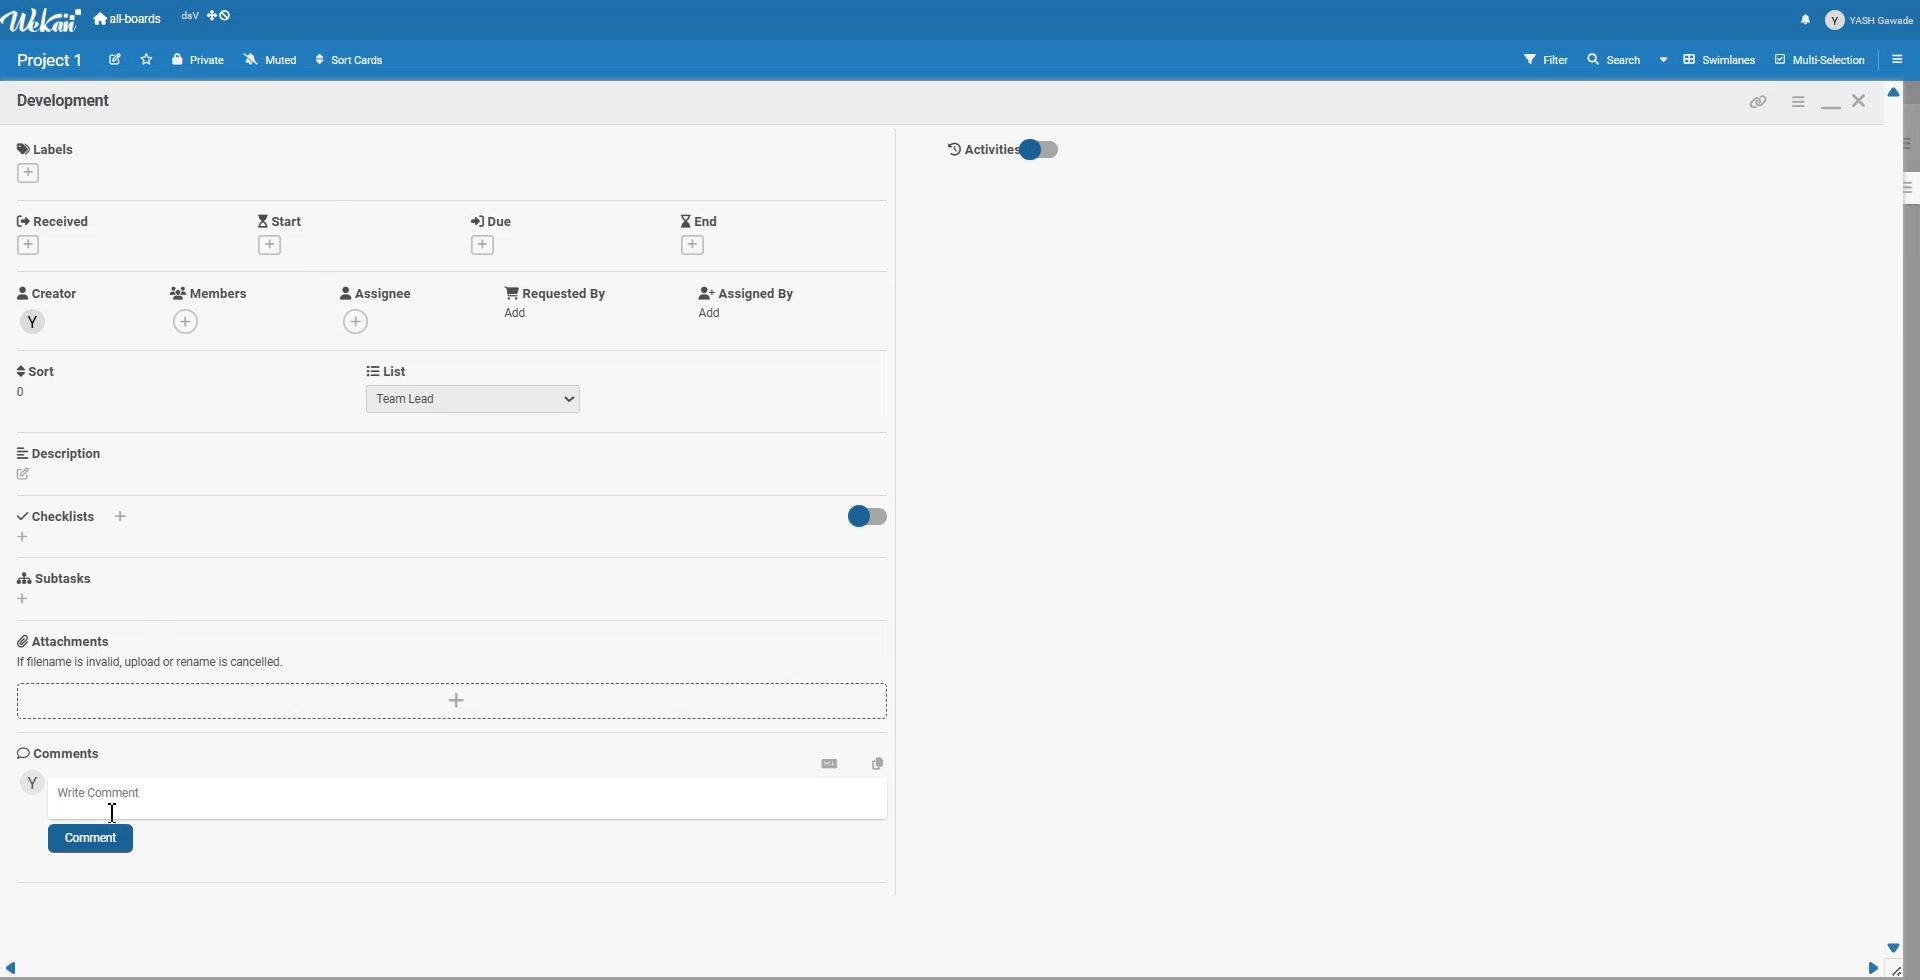 This screenshot has height=980, width=1920. What do you see at coordinates (58, 578) in the screenshot?
I see `Add Subtasks` at bounding box center [58, 578].